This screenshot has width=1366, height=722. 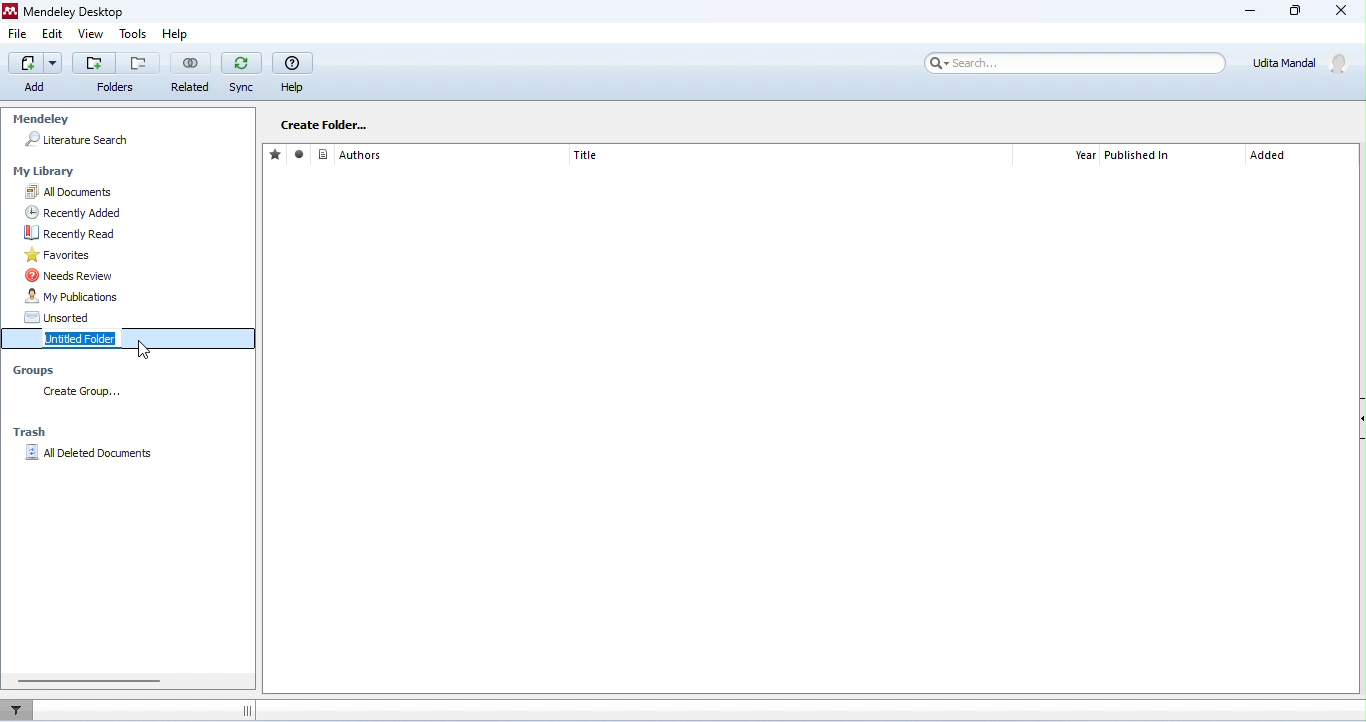 What do you see at coordinates (1357, 421) in the screenshot?
I see `show or hide document details` at bounding box center [1357, 421].